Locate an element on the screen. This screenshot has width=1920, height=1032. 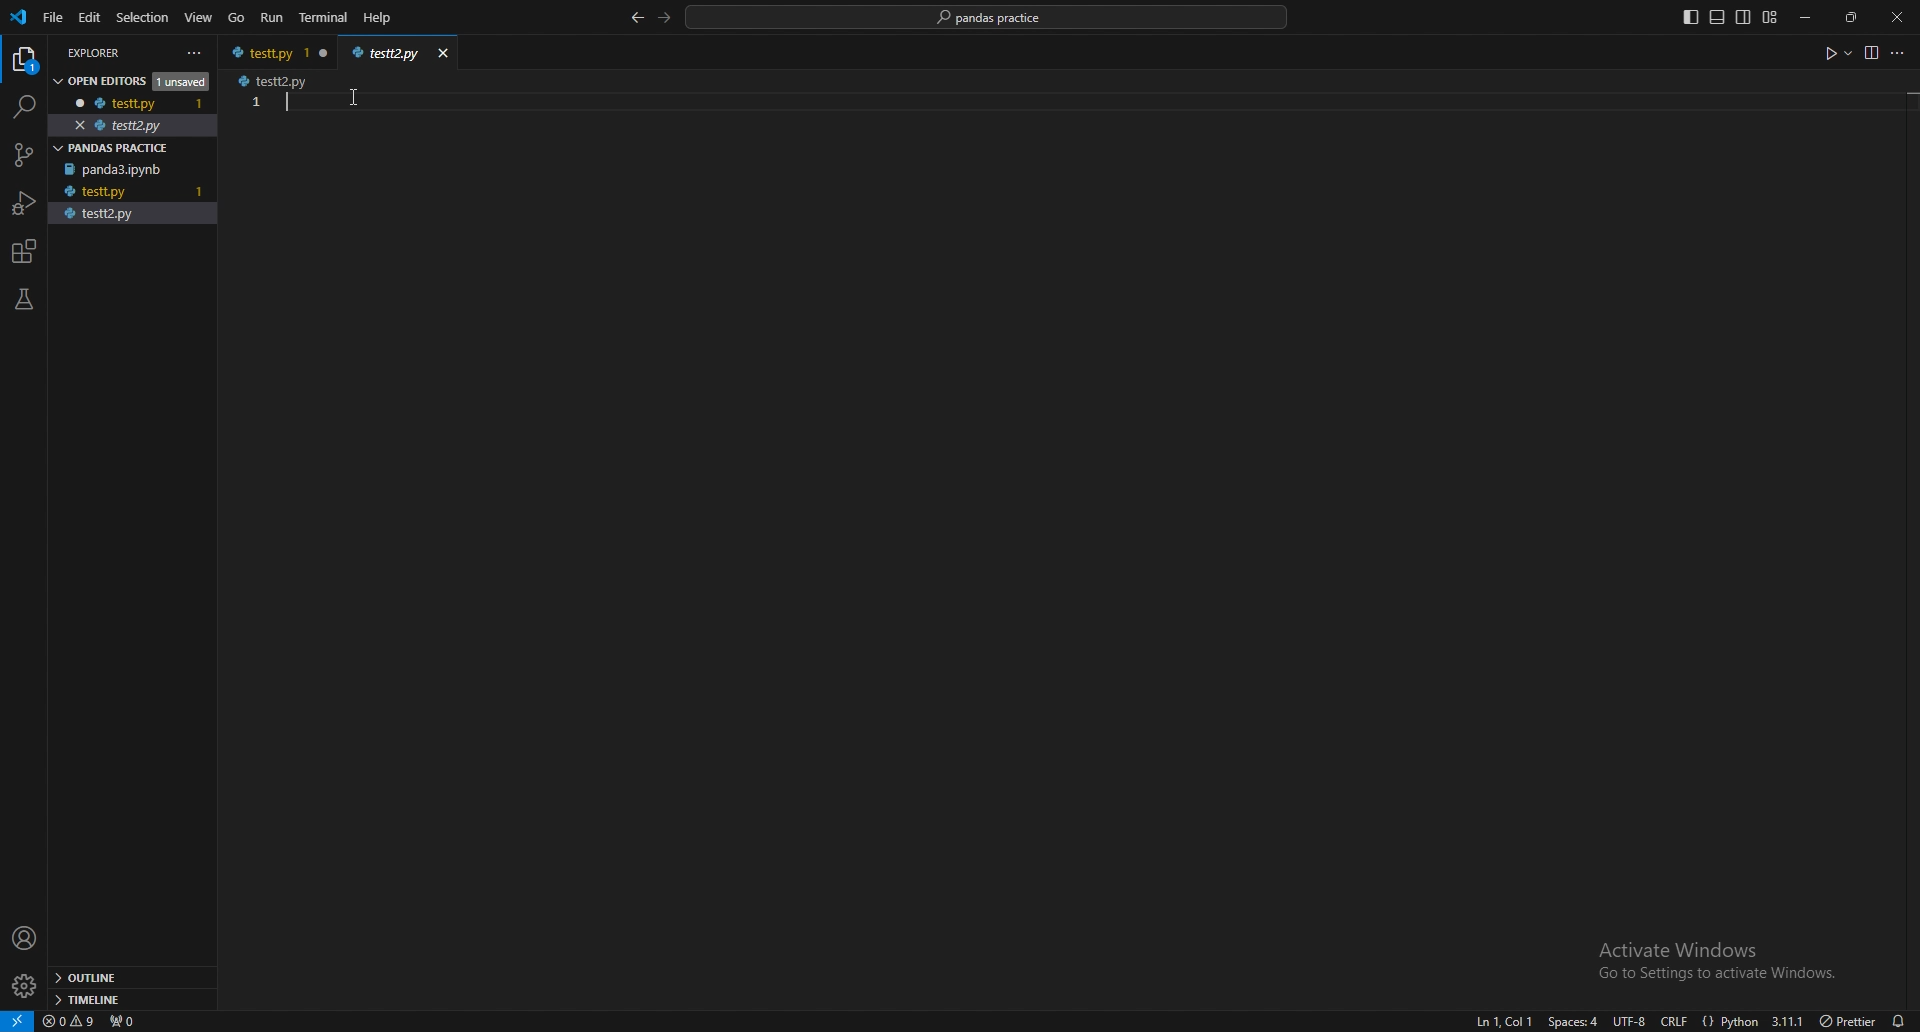
file is located at coordinates (54, 17).